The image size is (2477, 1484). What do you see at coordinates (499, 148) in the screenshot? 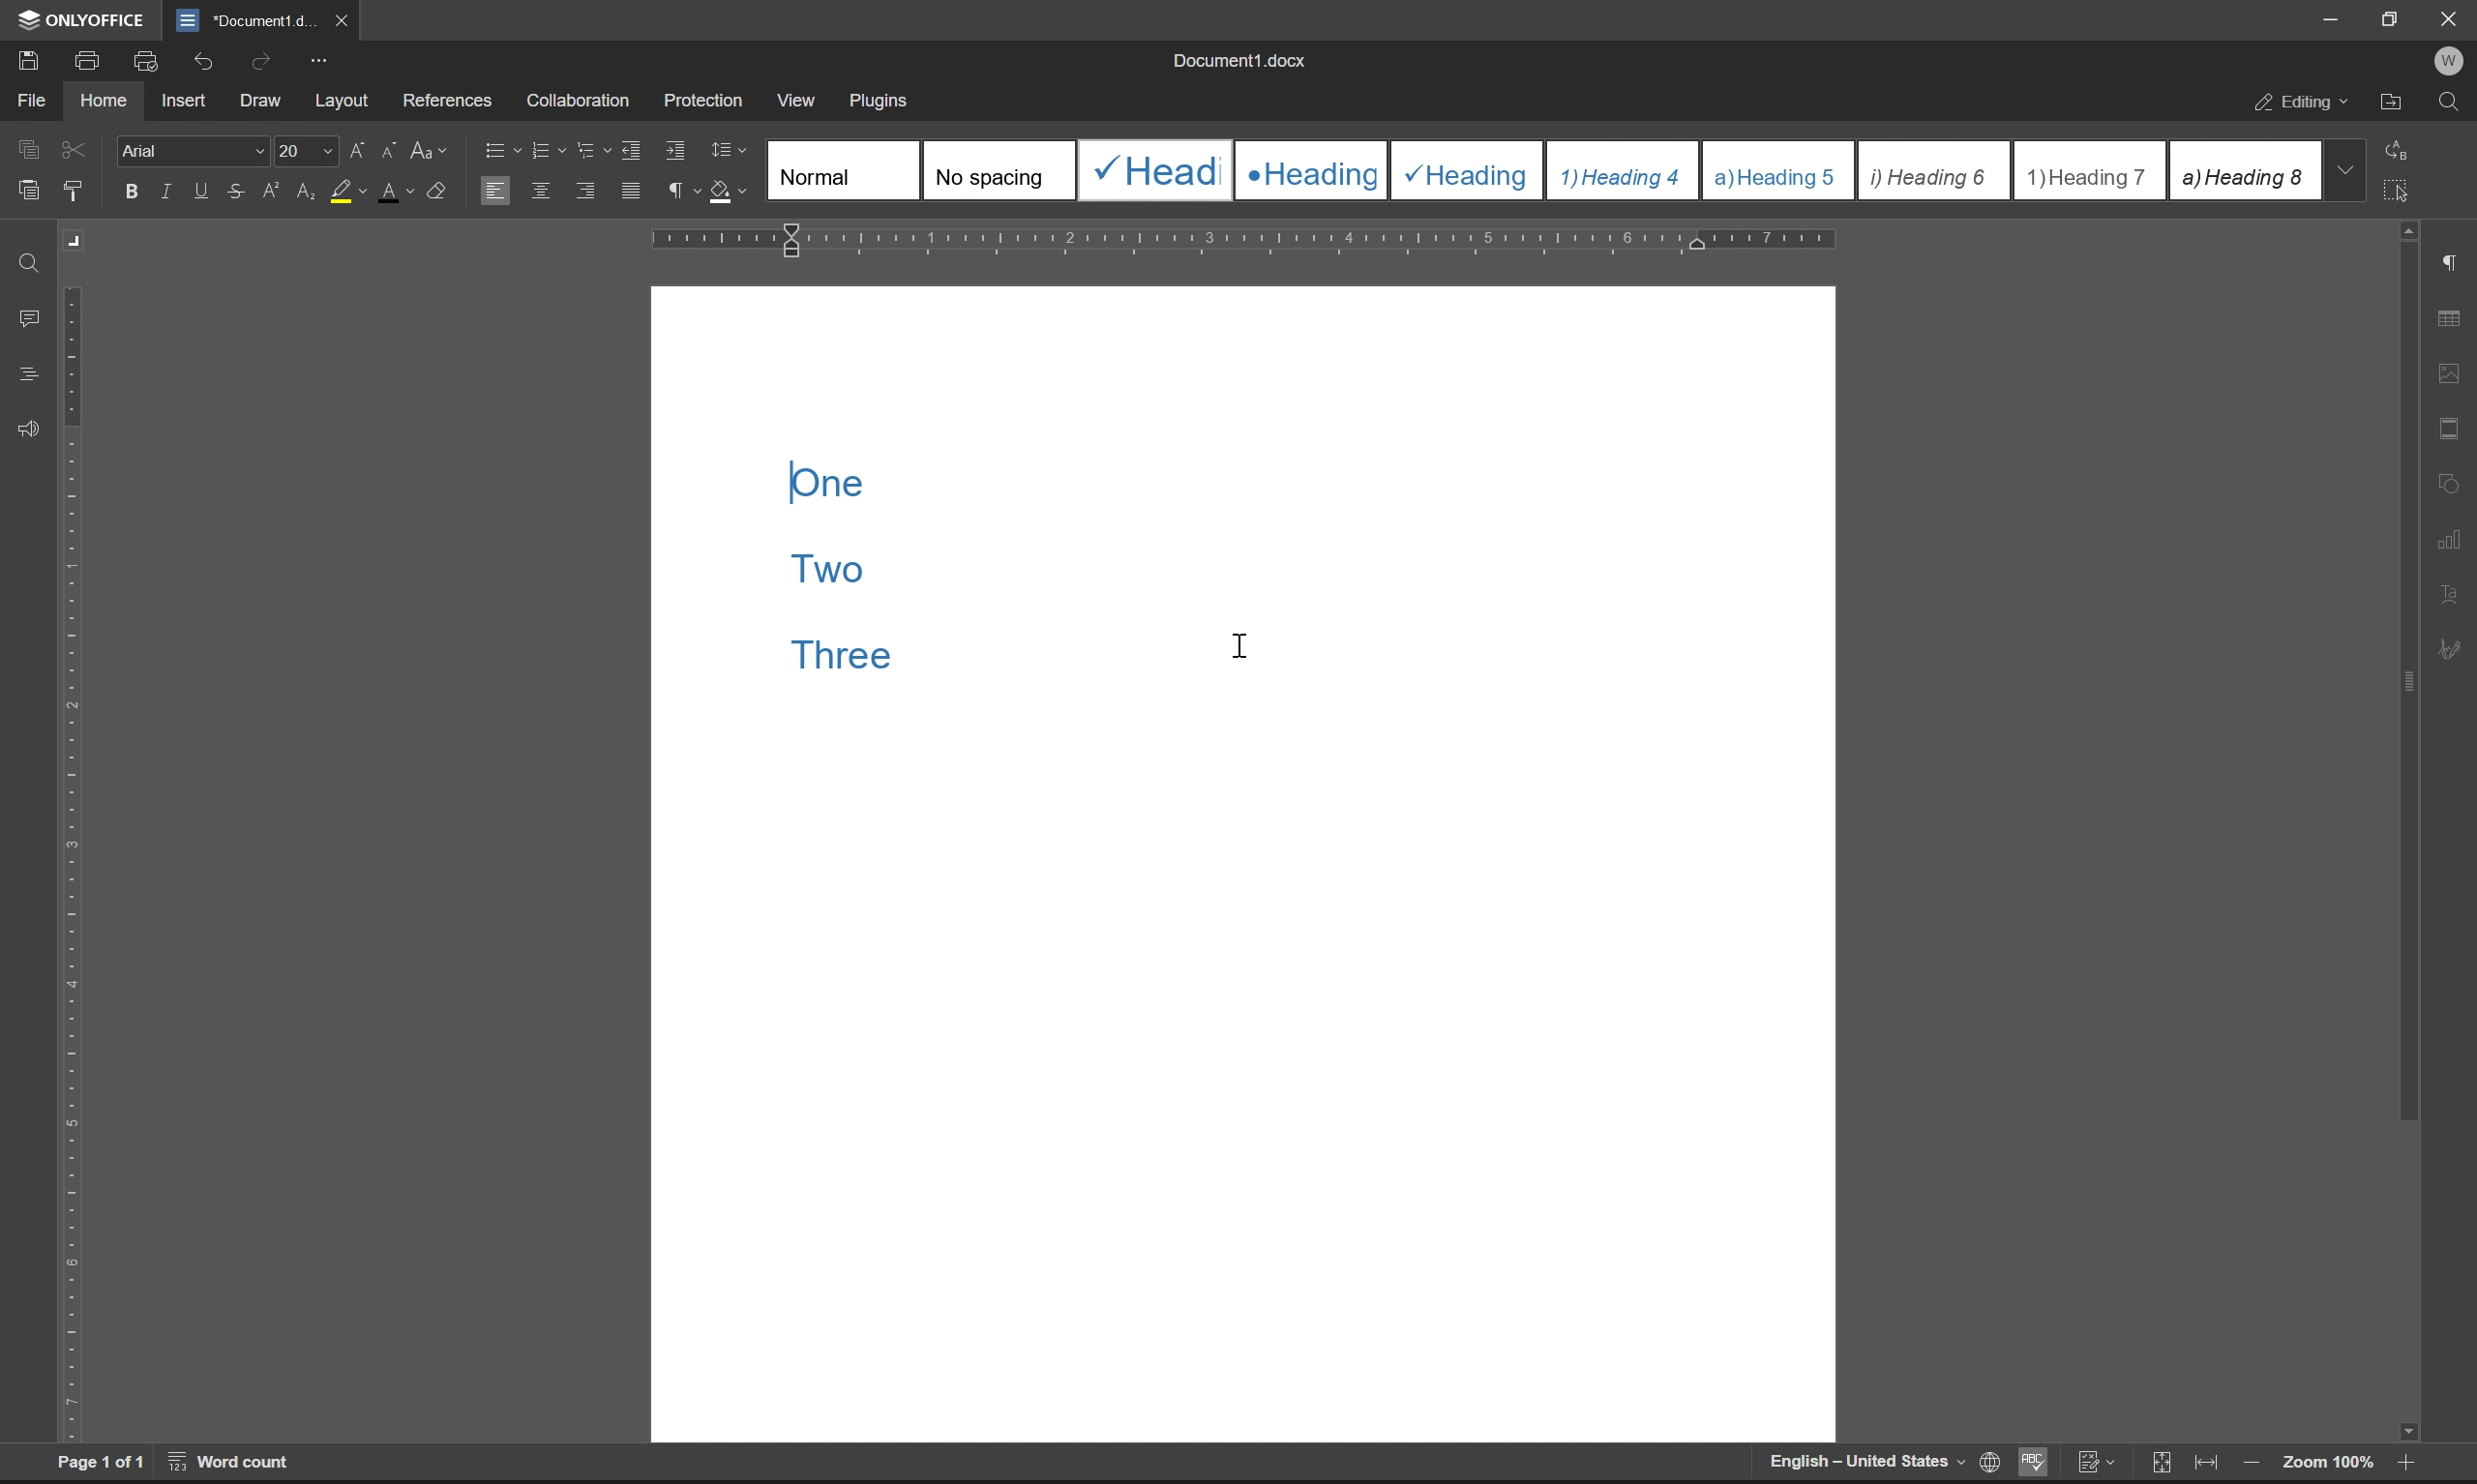
I see `bullets` at bounding box center [499, 148].